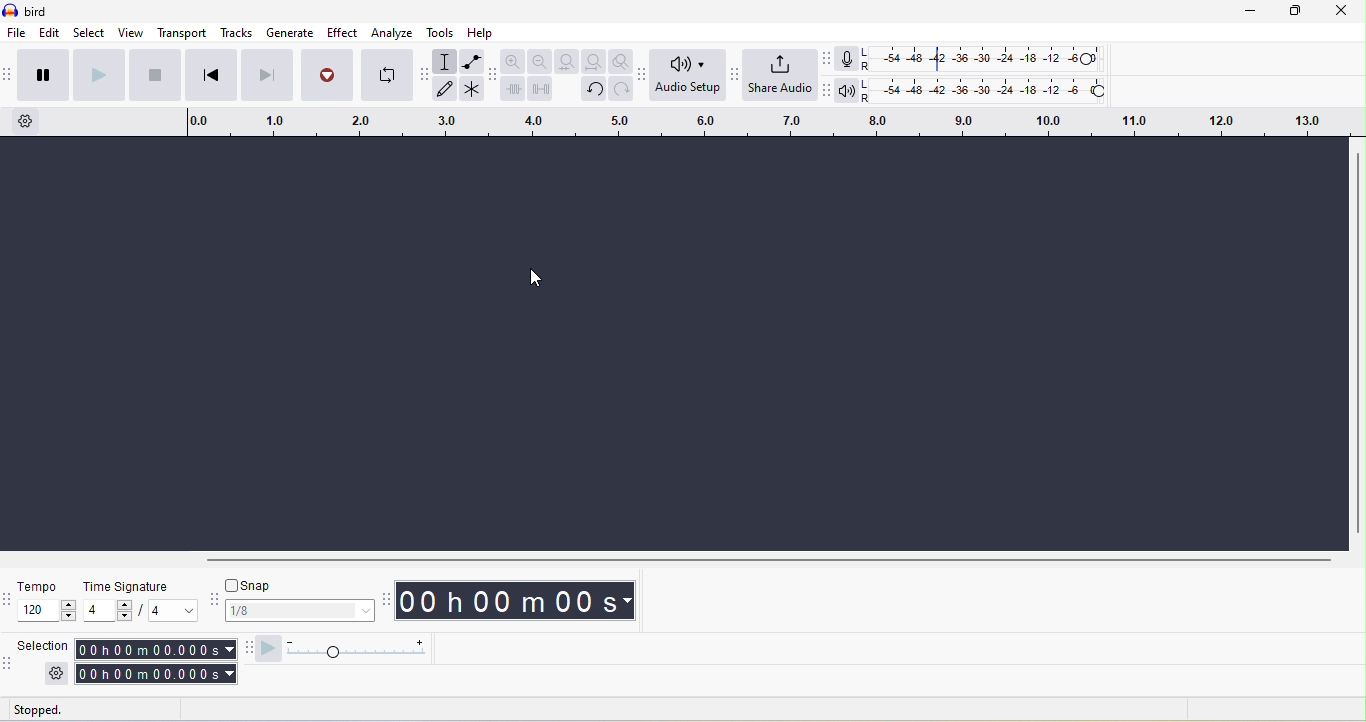  I want to click on audacity play back meter toolbar, so click(825, 93).